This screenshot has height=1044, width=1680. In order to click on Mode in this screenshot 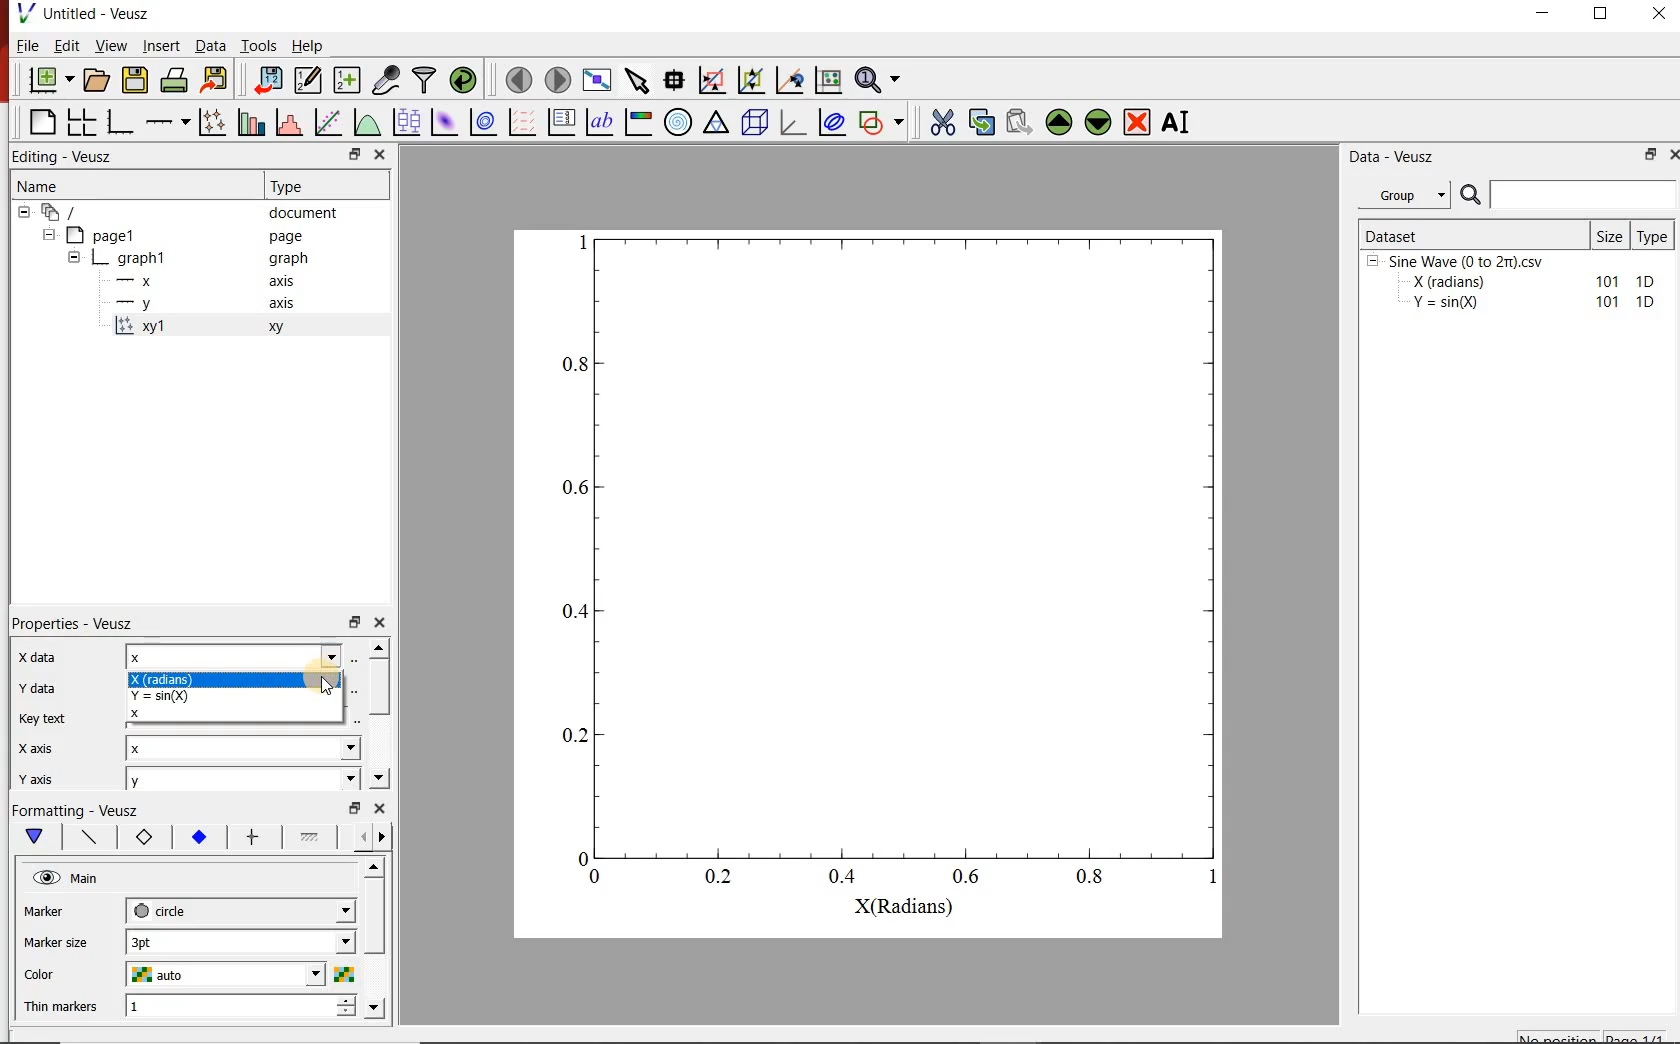, I will do `click(35, 775)`.